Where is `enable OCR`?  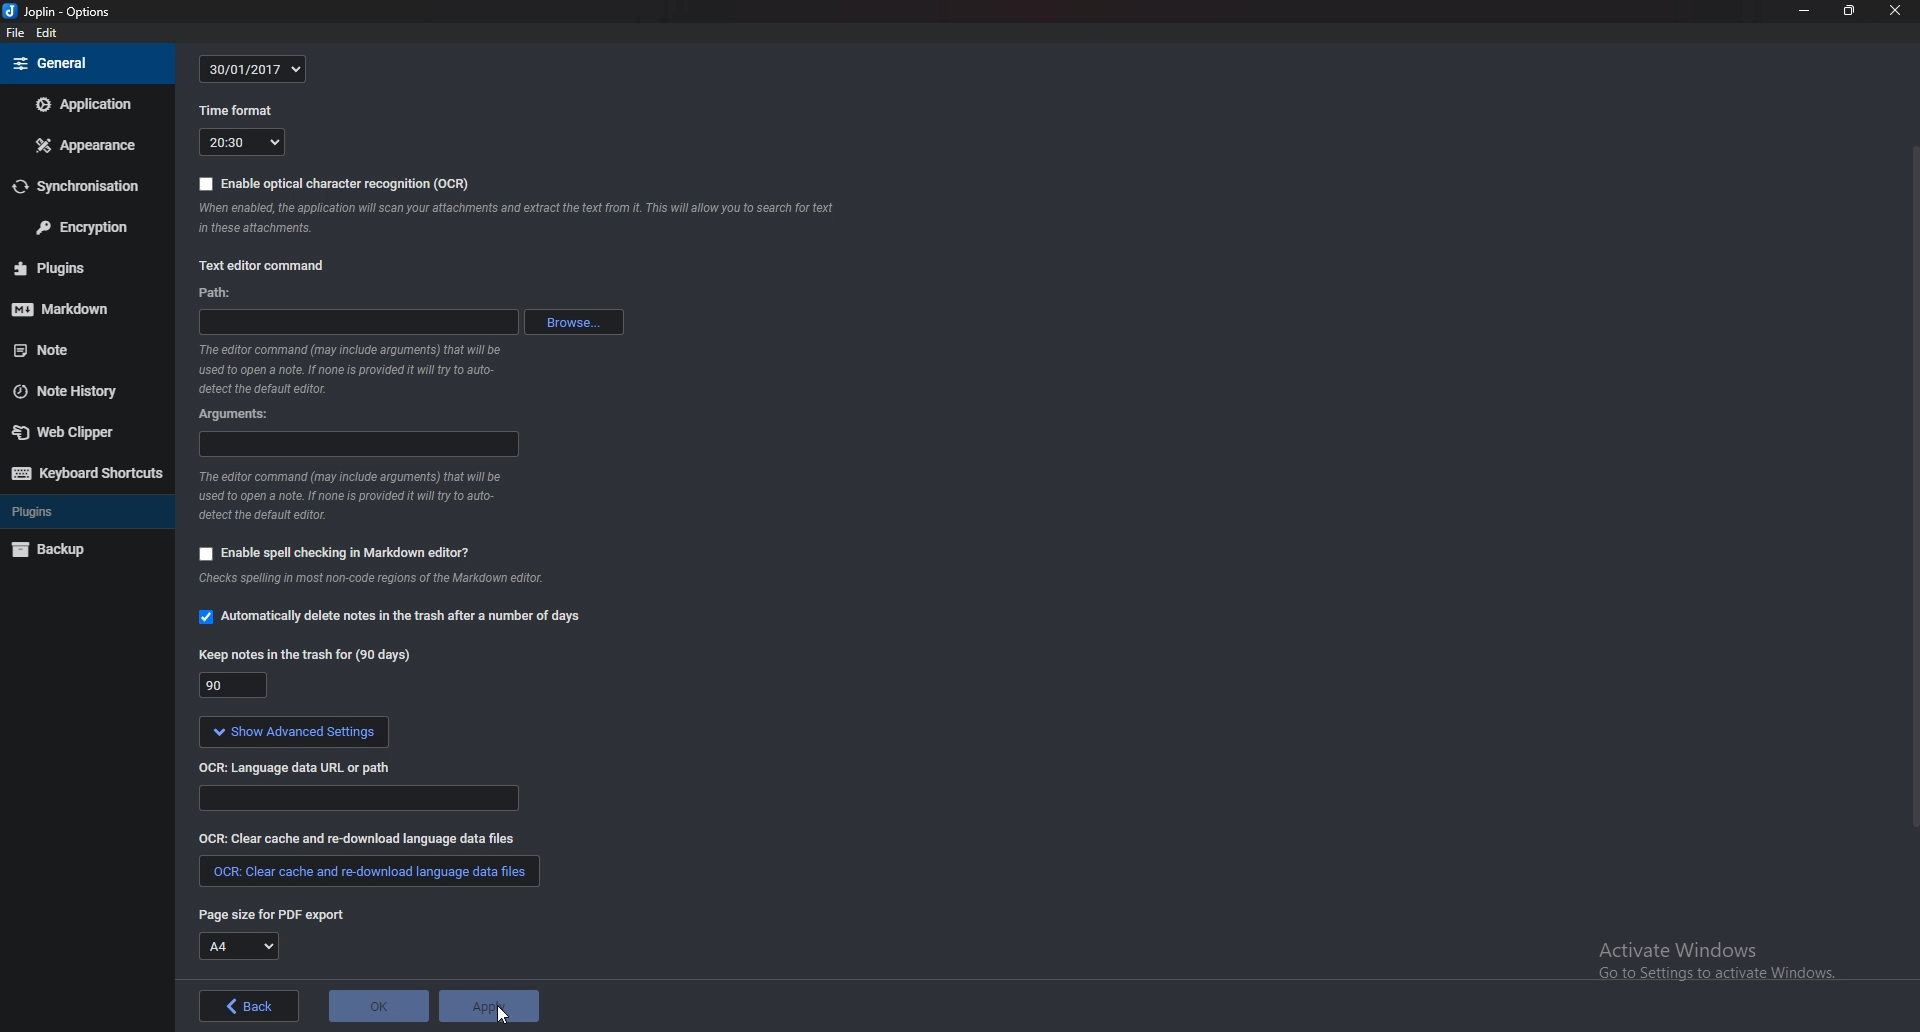
enable OCR is located at coordinates (330, 183).